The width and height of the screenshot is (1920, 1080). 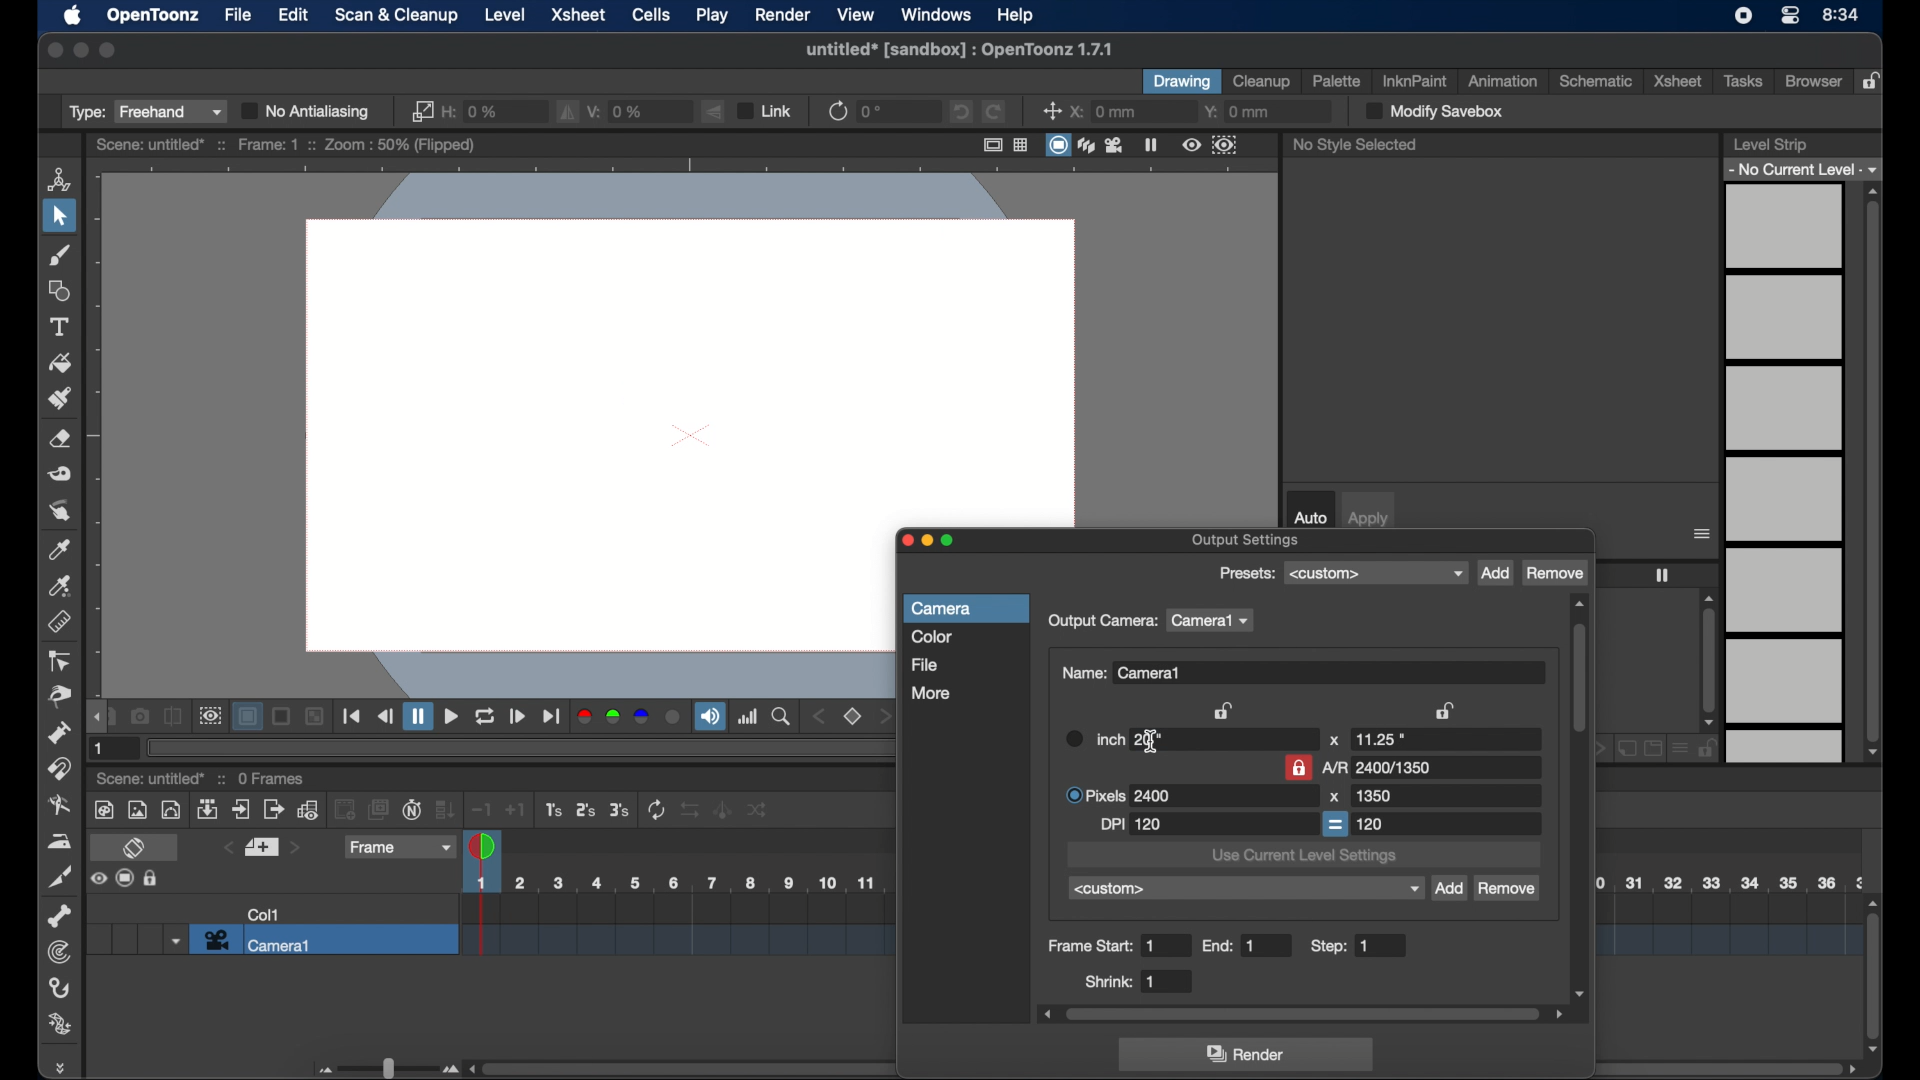 I want to click on palette, so click(x=1337, y=80).